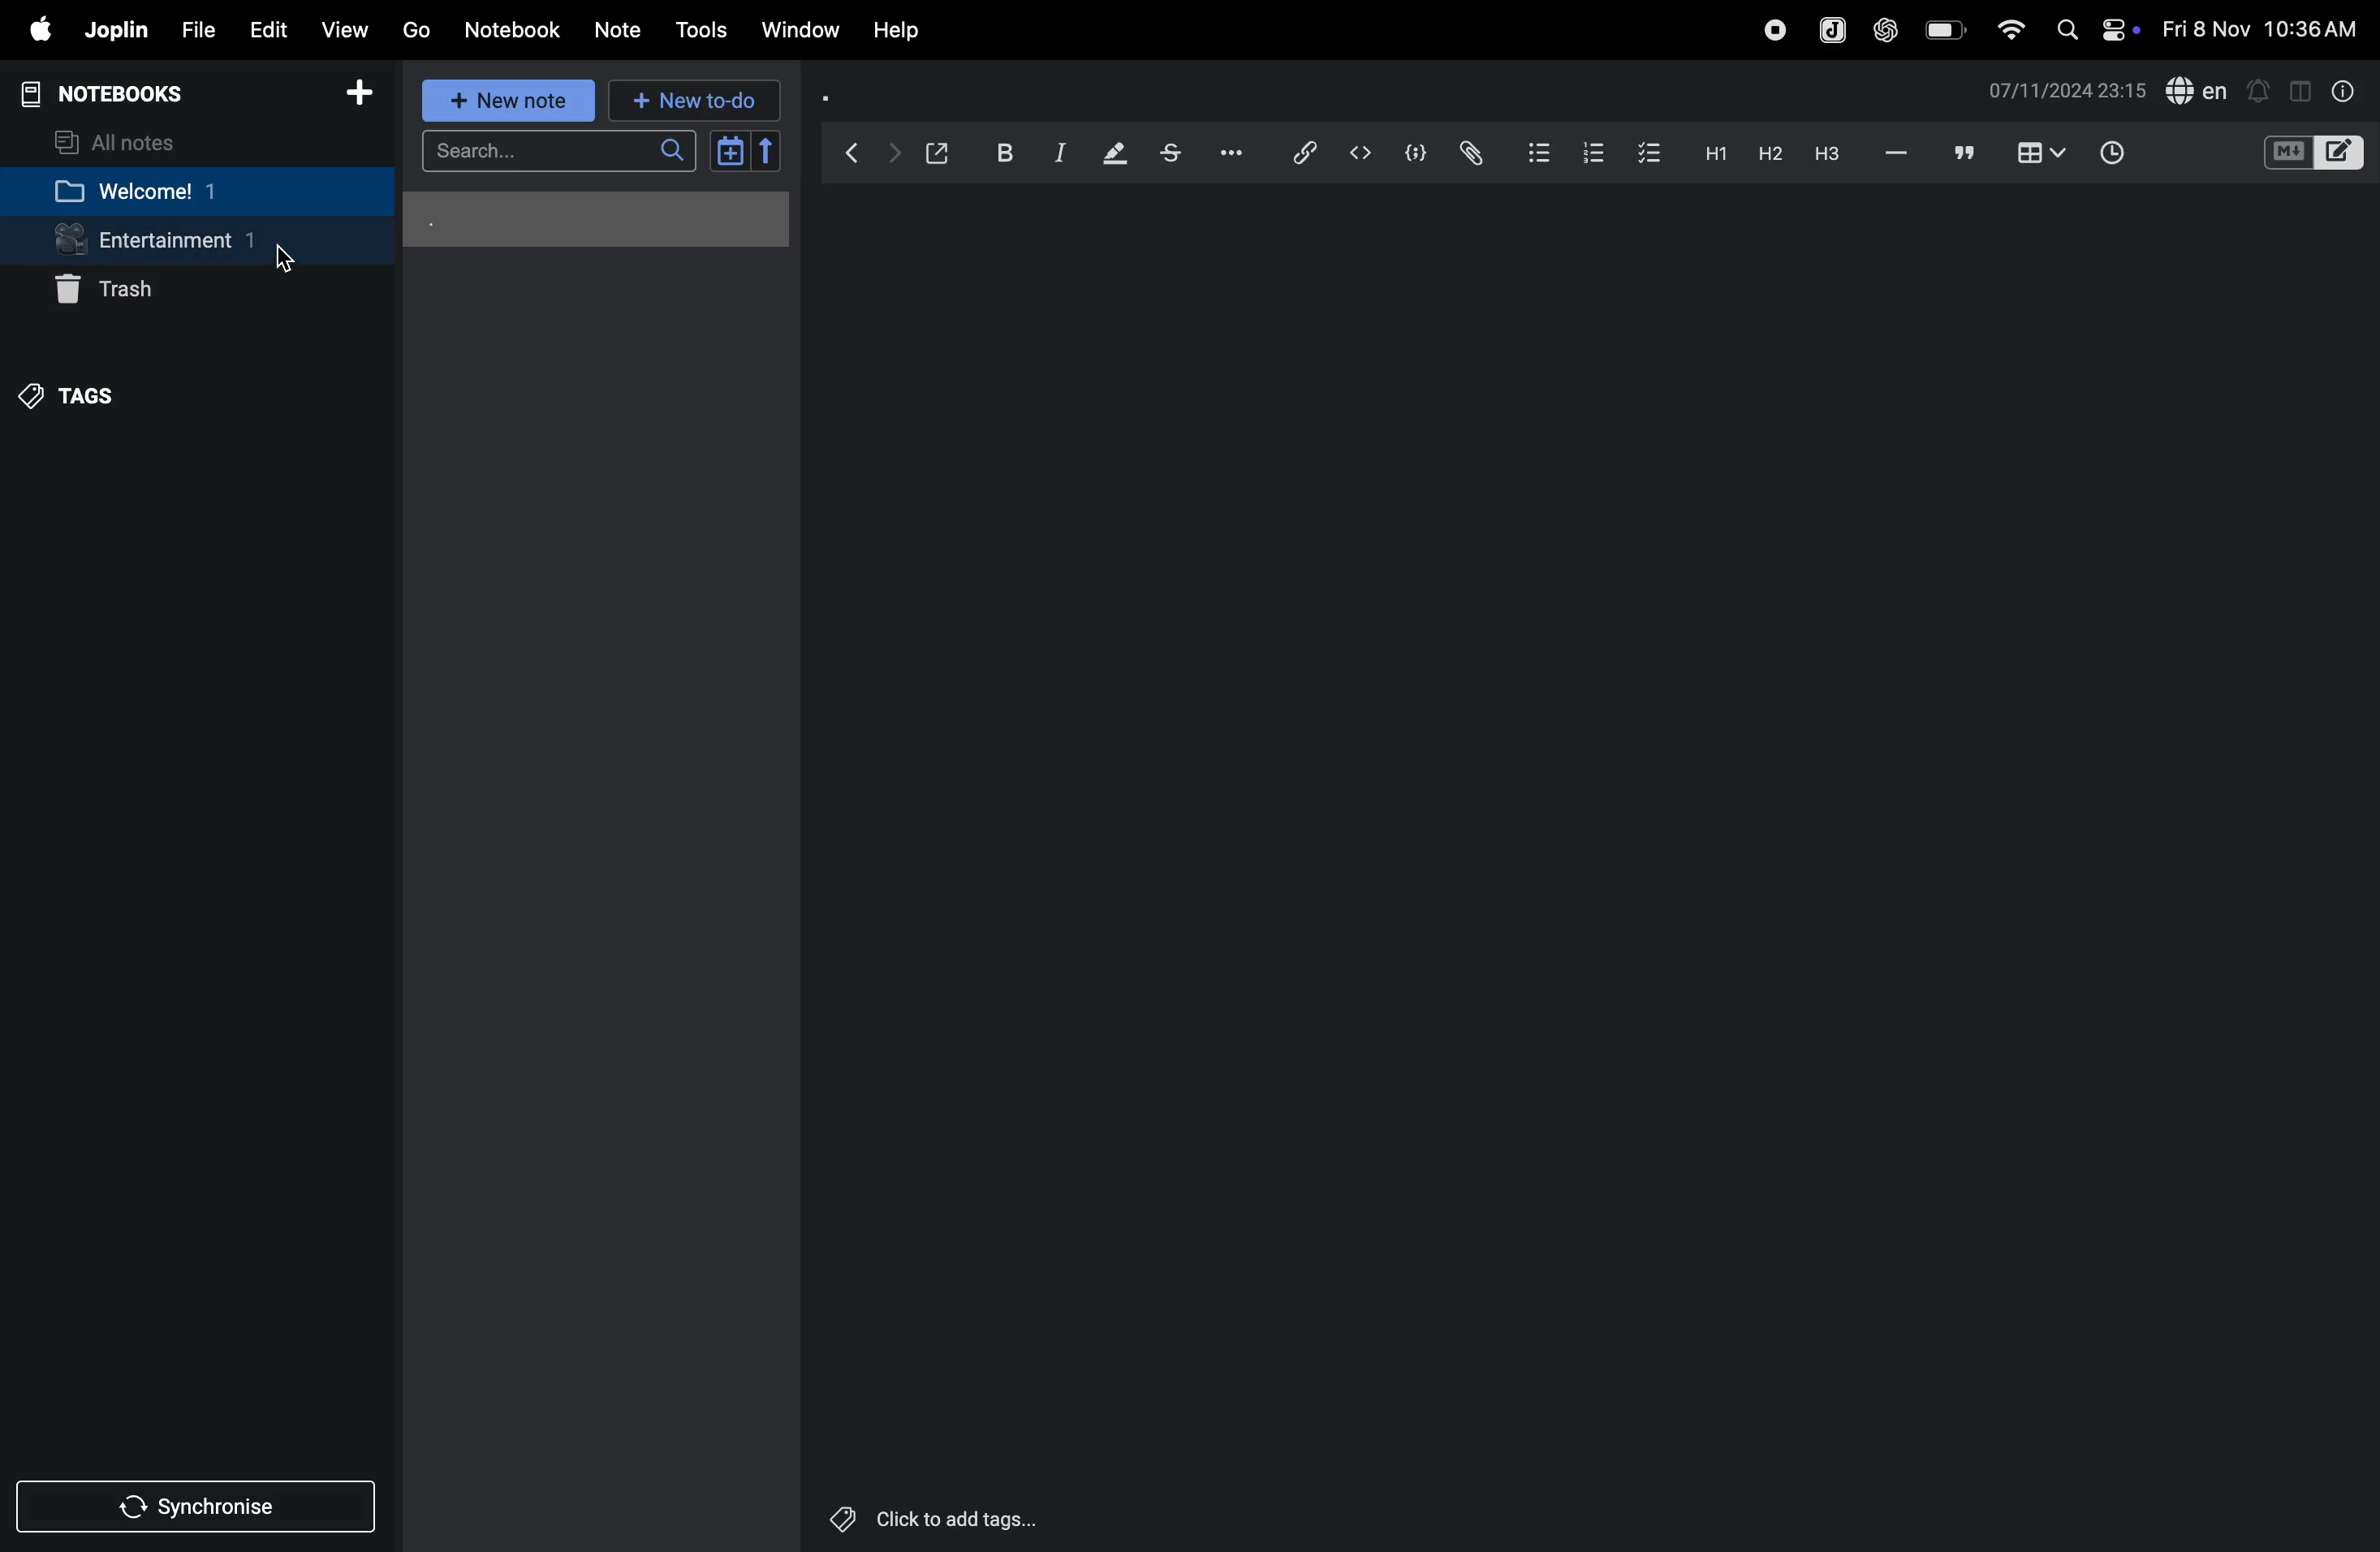  Describe the element at coordinates (703, 30) in the screenshot. I see `tools` at that location.